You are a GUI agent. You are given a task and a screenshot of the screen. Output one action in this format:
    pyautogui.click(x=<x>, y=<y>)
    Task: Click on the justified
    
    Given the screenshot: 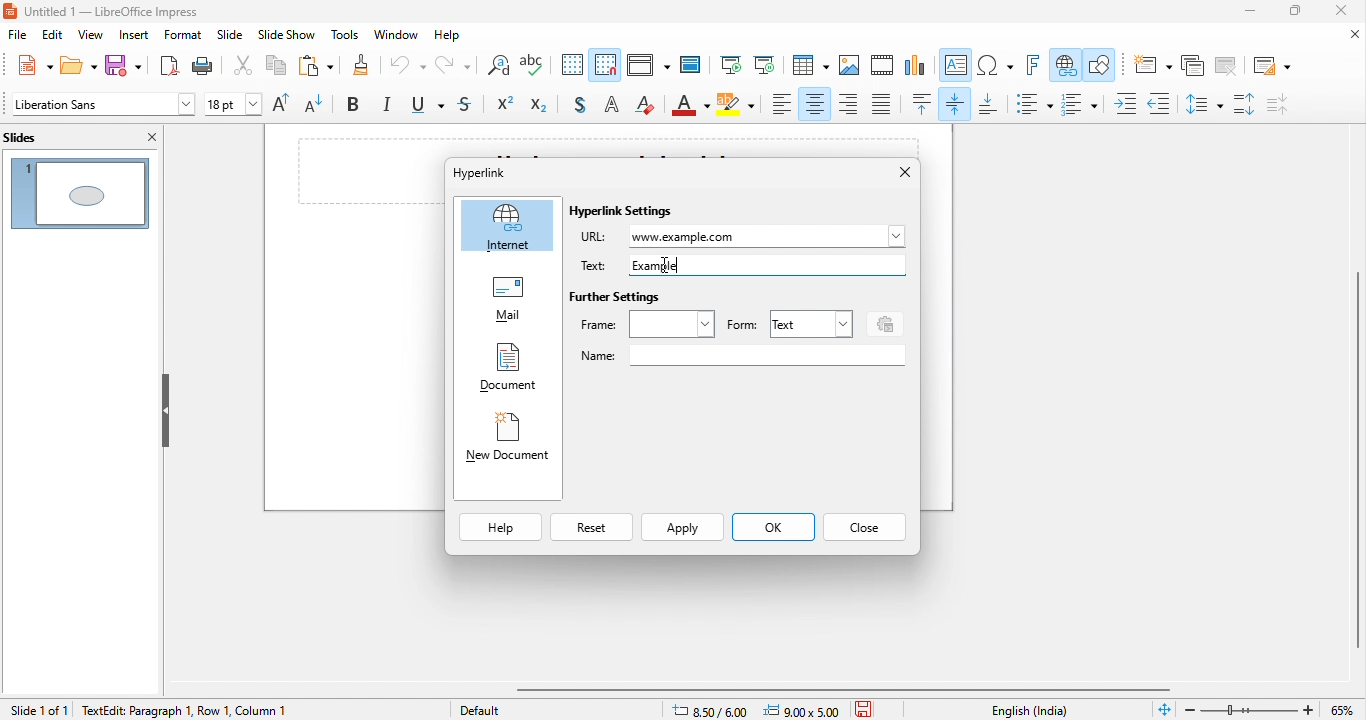 What is the action you would take?
    pyautogui.click(x=883, y=105)
    